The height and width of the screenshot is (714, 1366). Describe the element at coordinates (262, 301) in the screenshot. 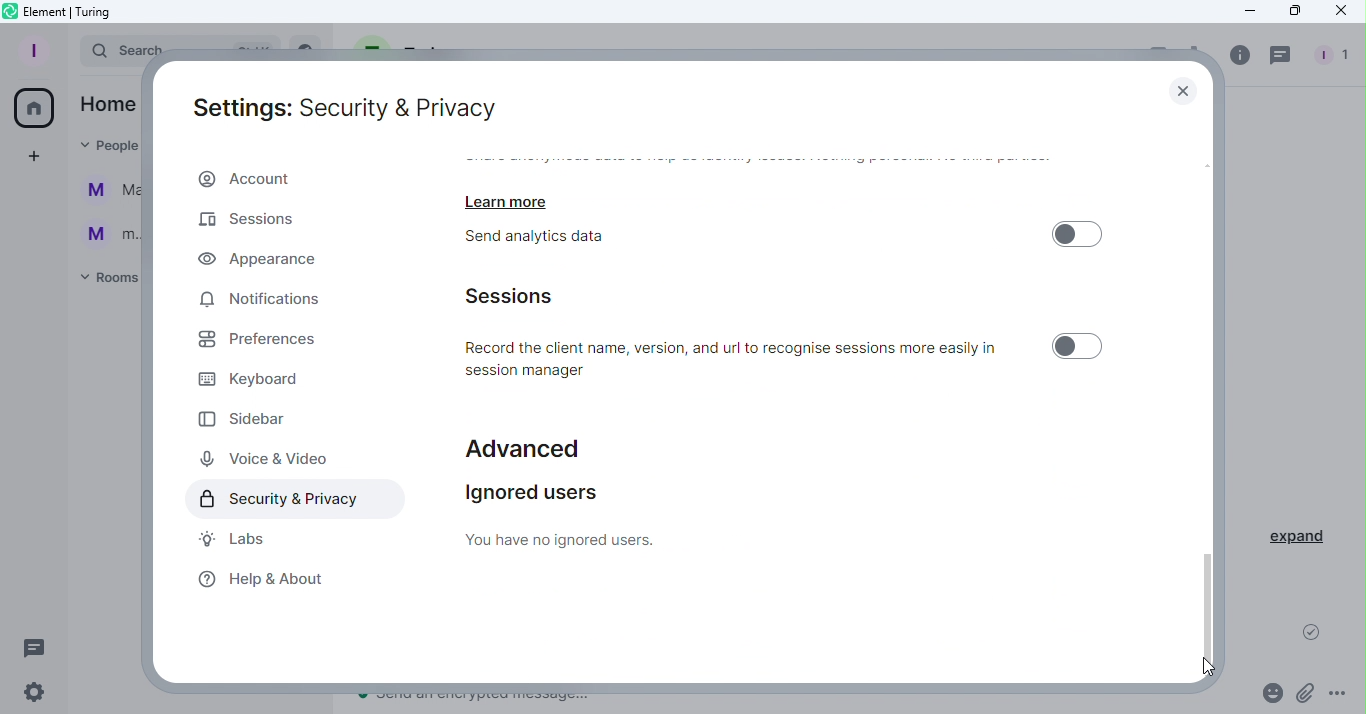

I see `Notifications` at that location.